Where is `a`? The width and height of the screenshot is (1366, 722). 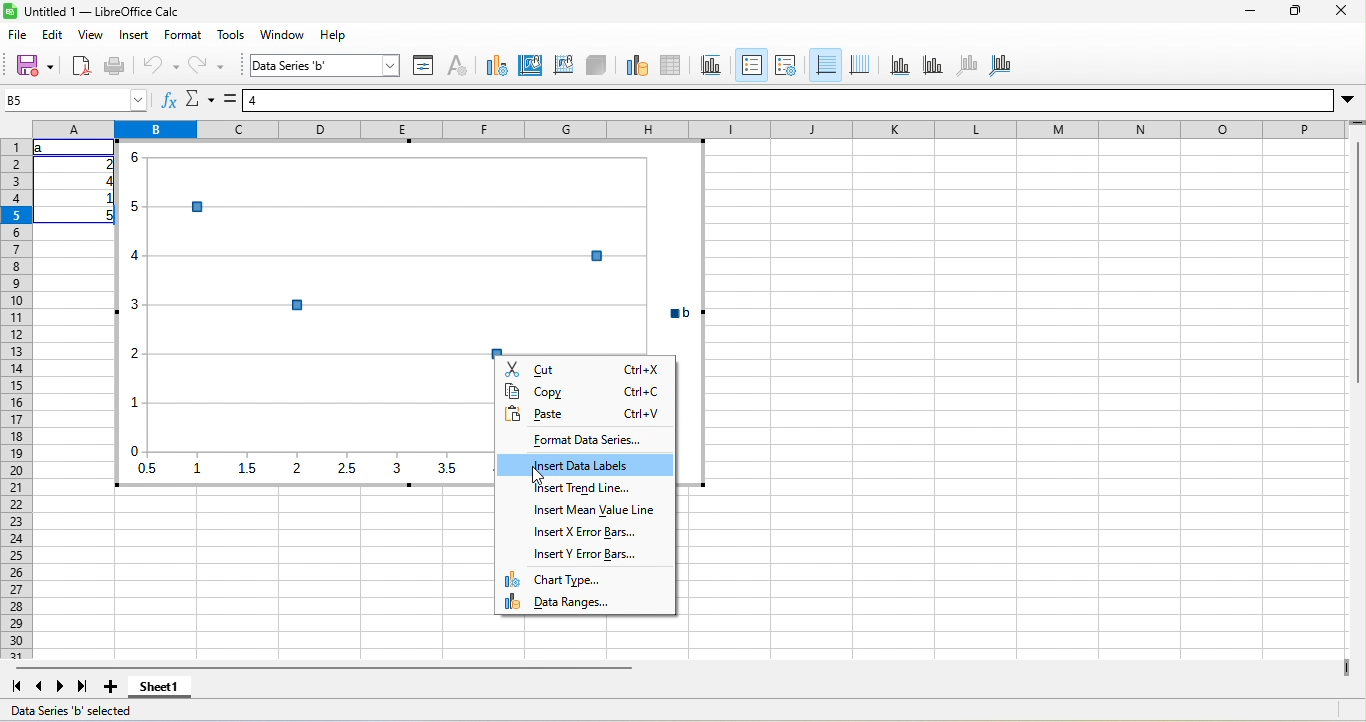 a is located at coordinates (42, 148).